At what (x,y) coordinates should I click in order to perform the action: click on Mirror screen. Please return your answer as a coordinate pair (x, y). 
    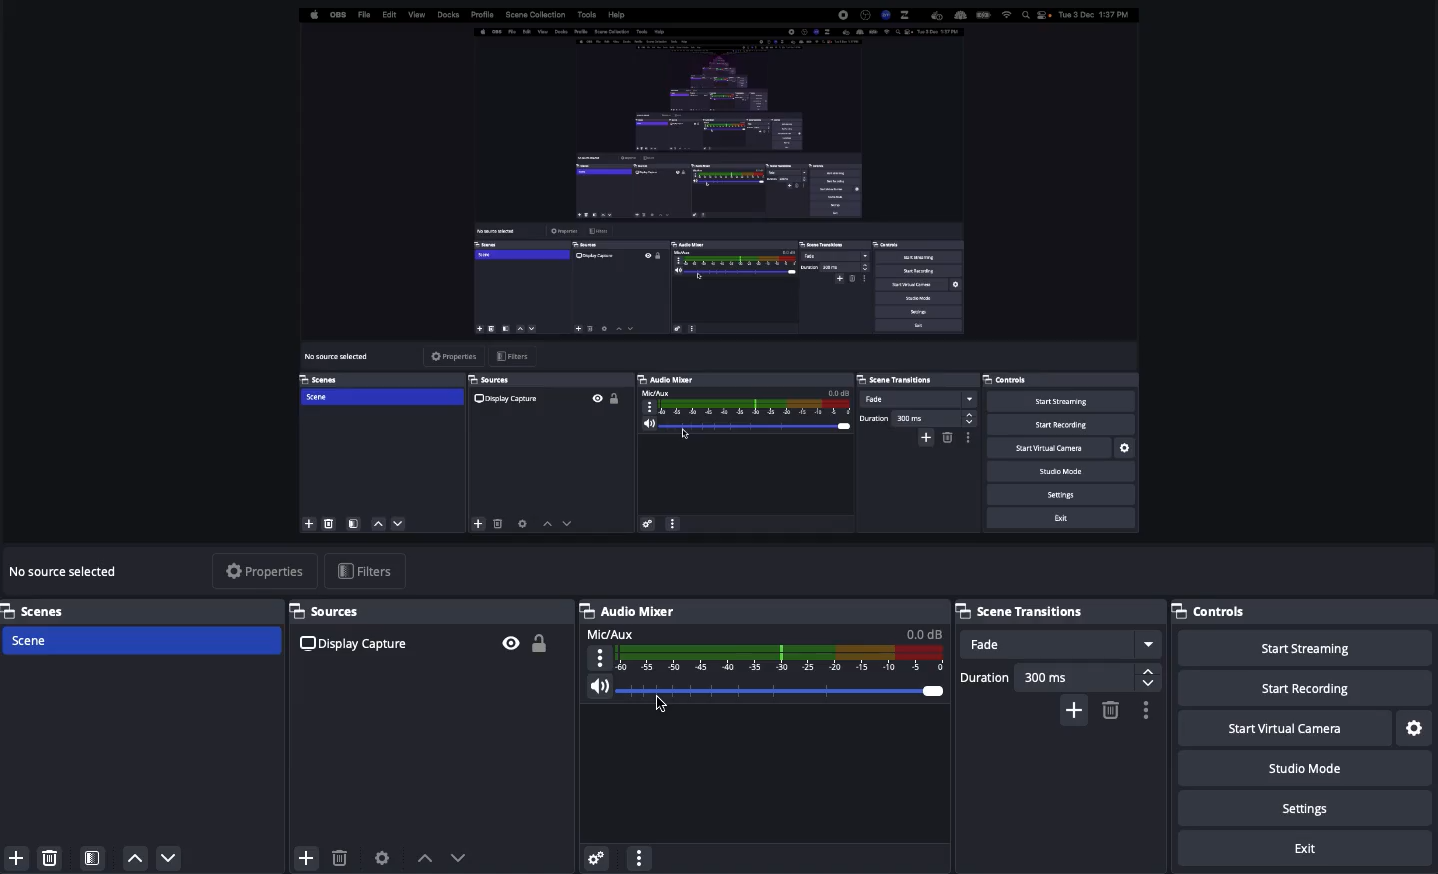
    Looking at the image, I should click on (713, 272).